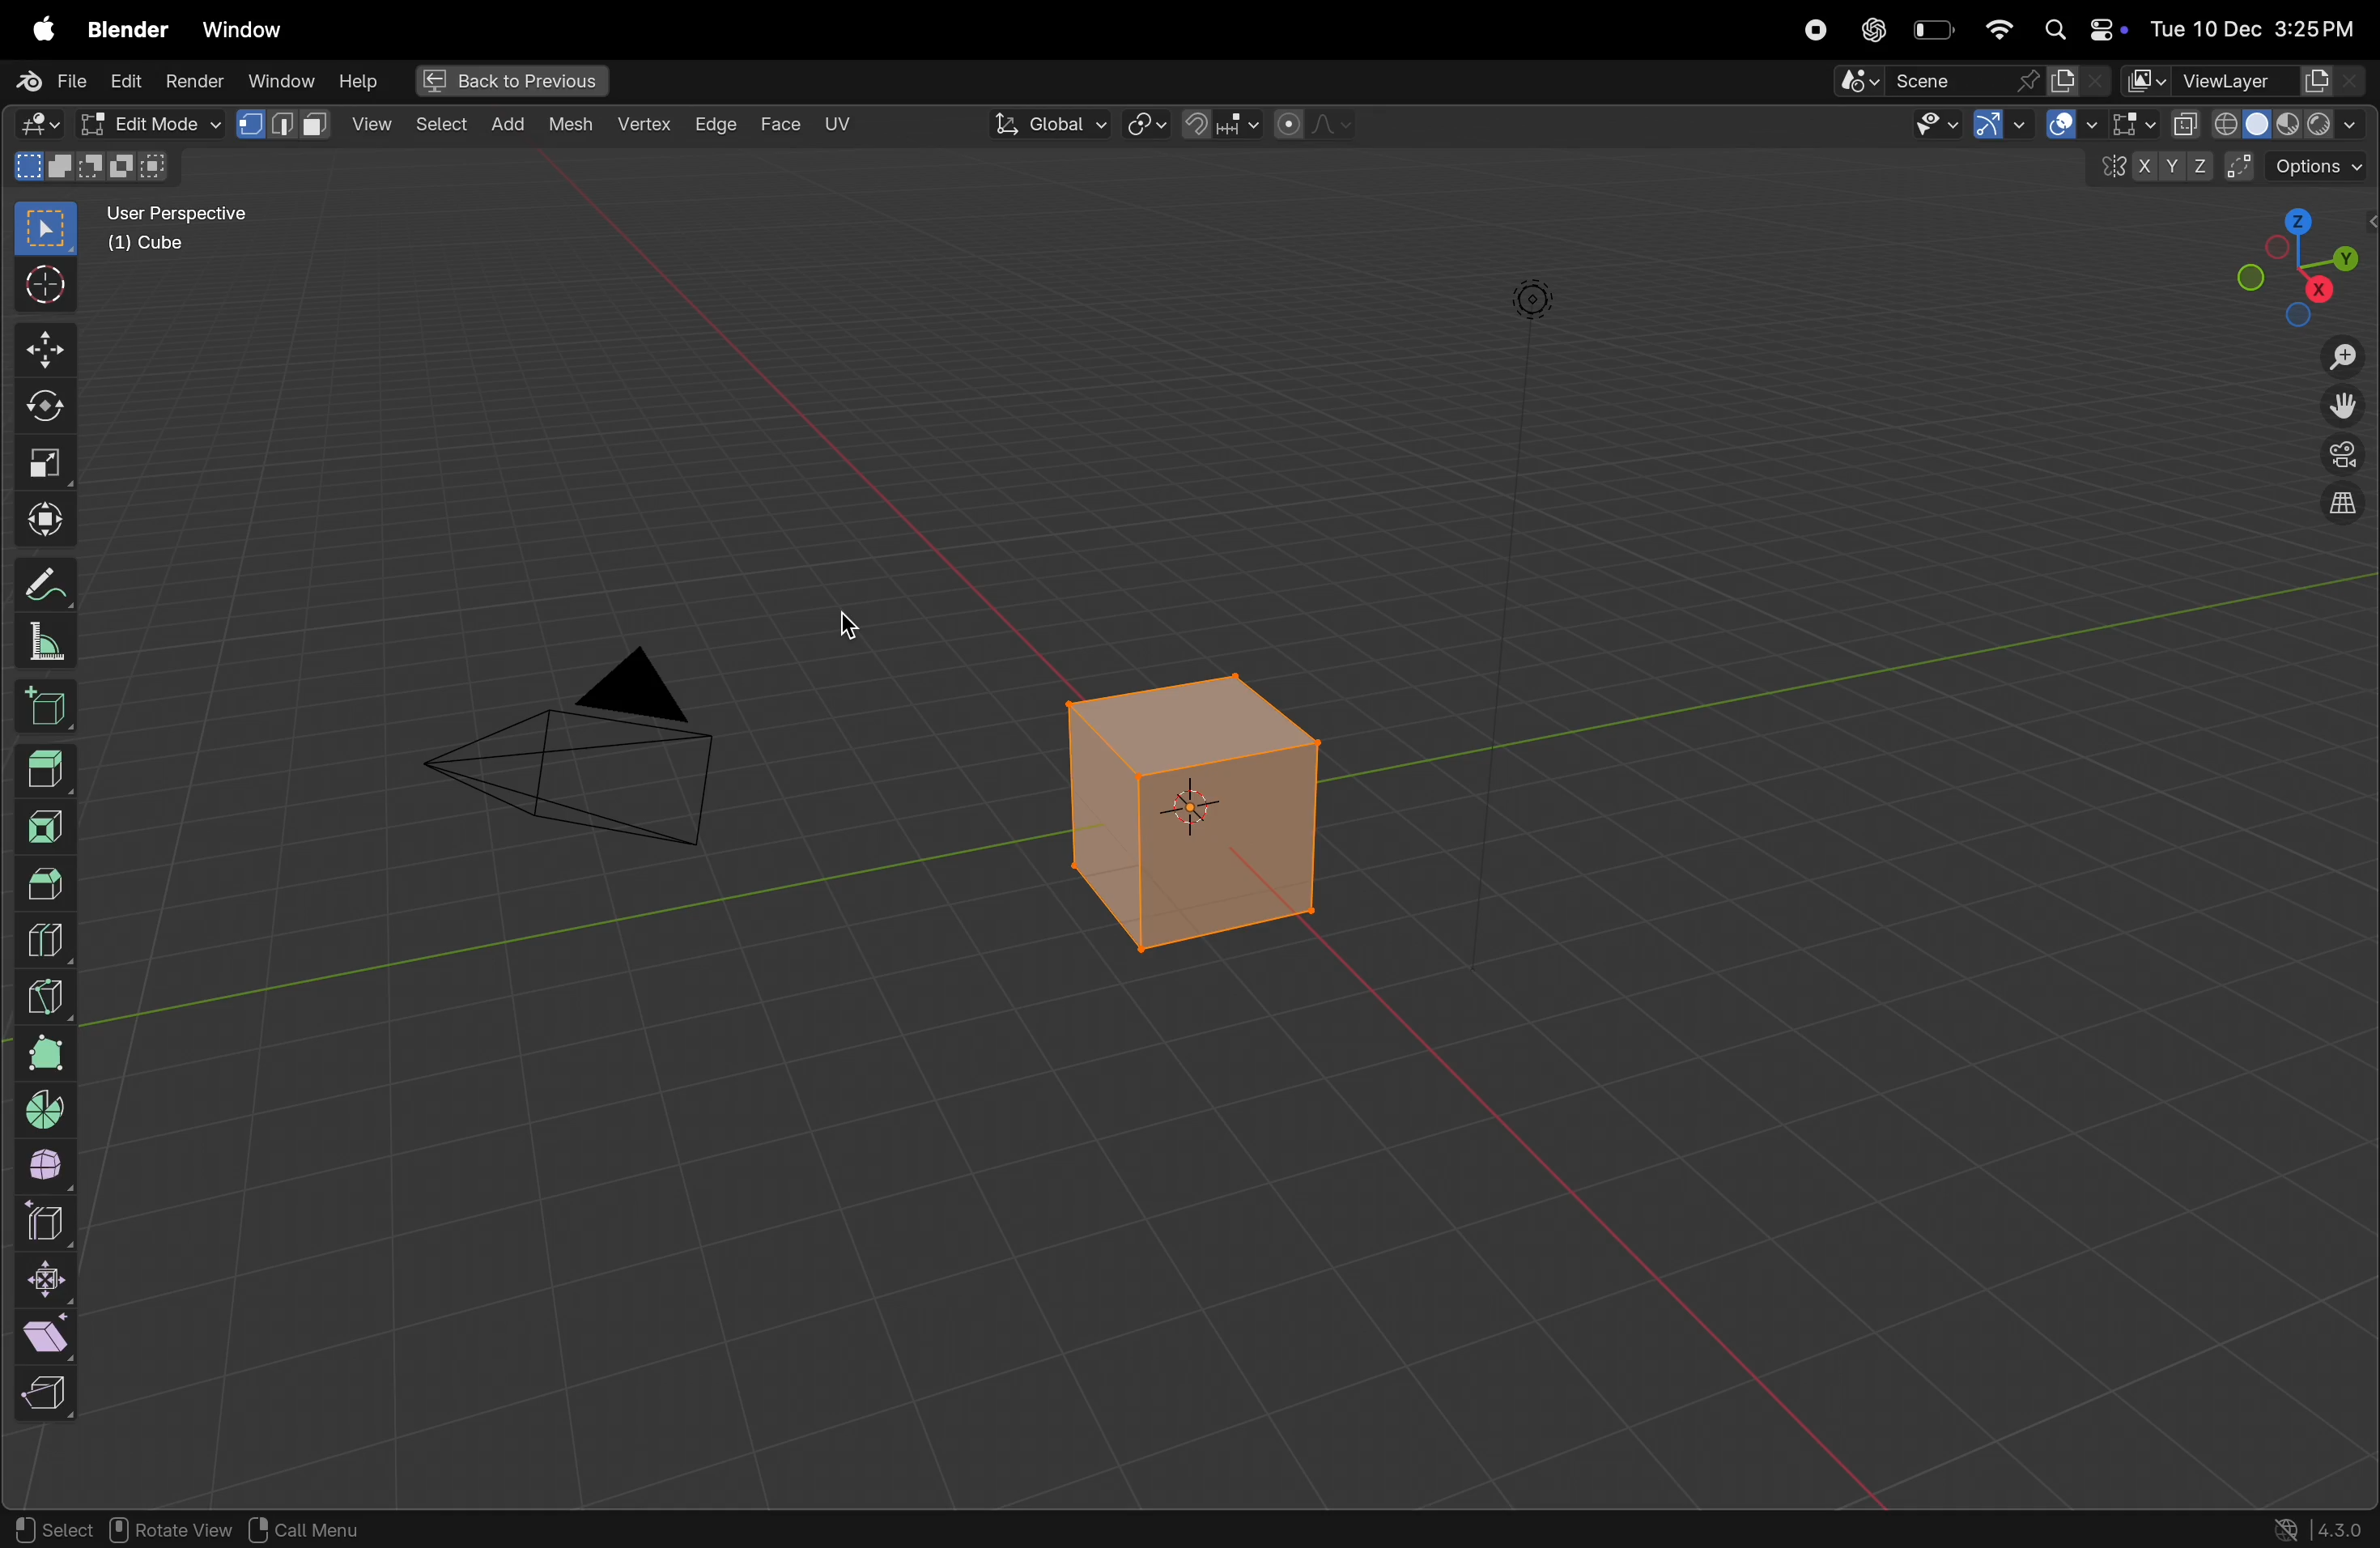 This screenshot has width=2380, height=1548. Describe the element at coordinates (2303, 165) in the screenshot. I see `option` at that location.